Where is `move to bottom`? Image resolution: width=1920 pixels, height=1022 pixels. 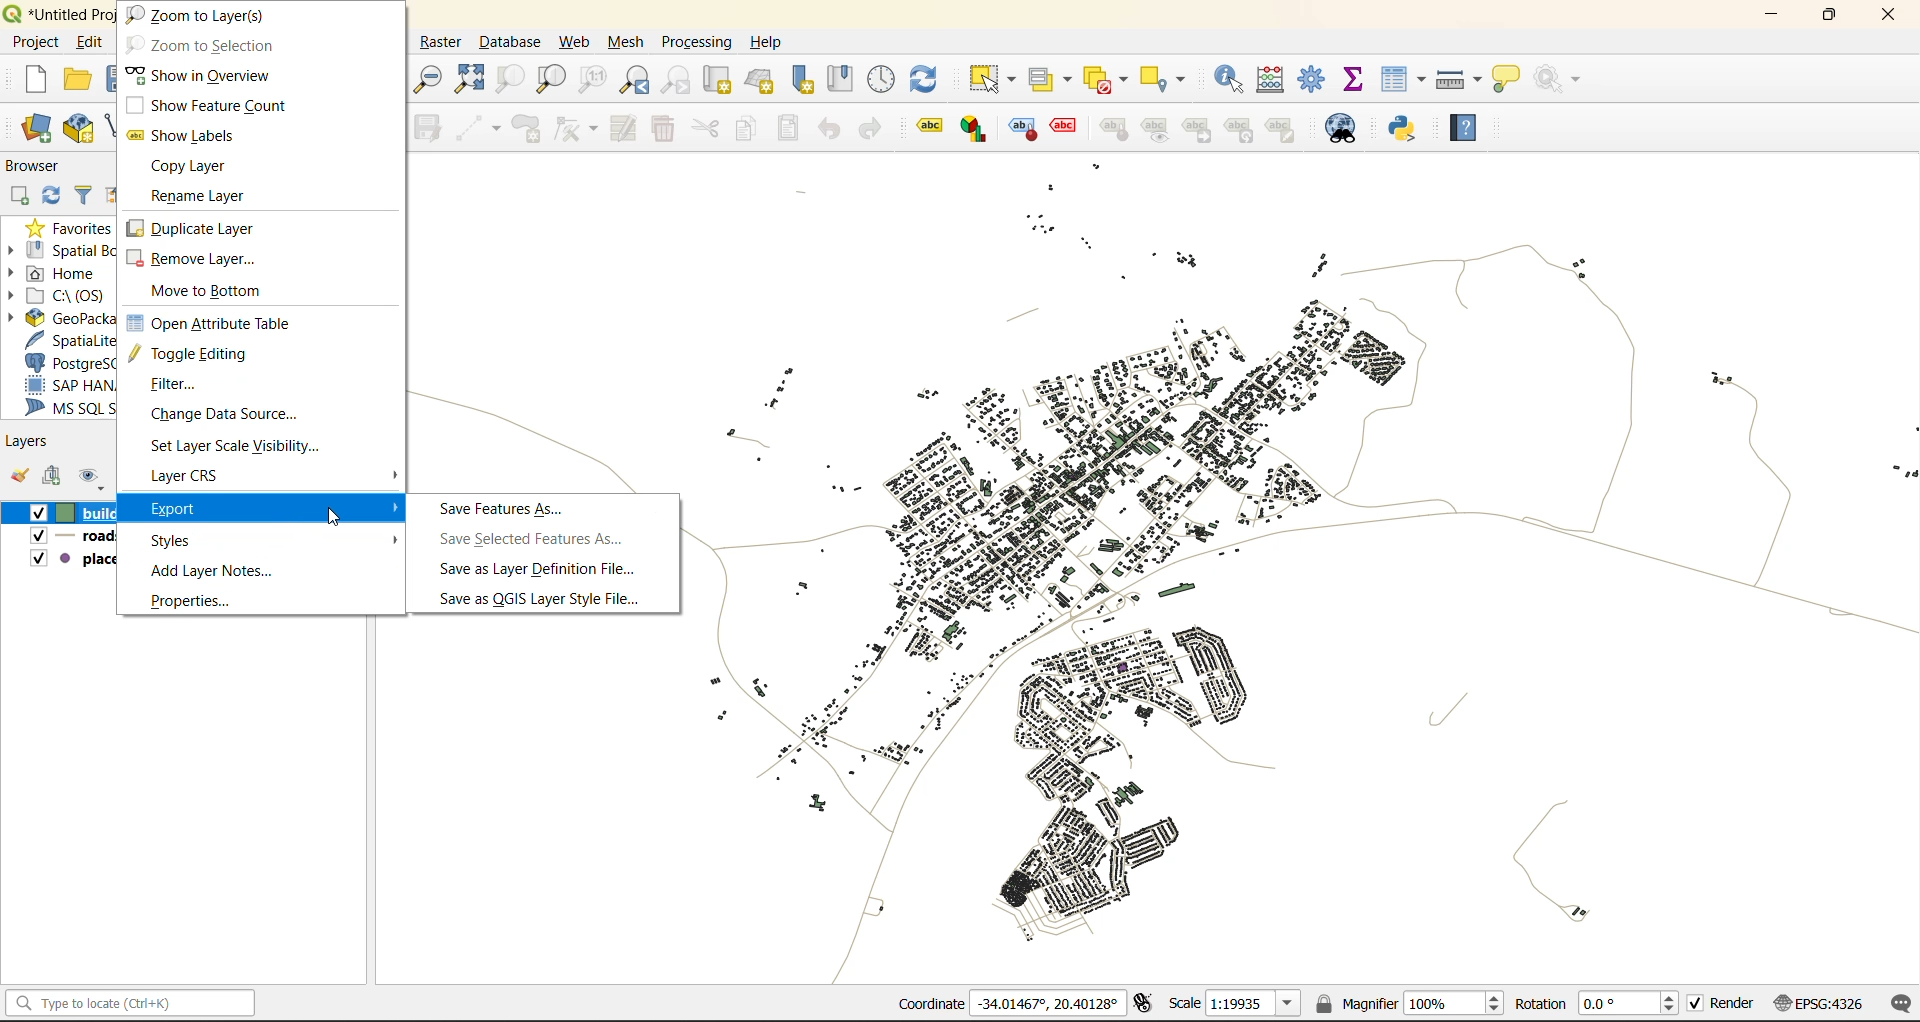 move to bottom is located at coordinates (212, 290).